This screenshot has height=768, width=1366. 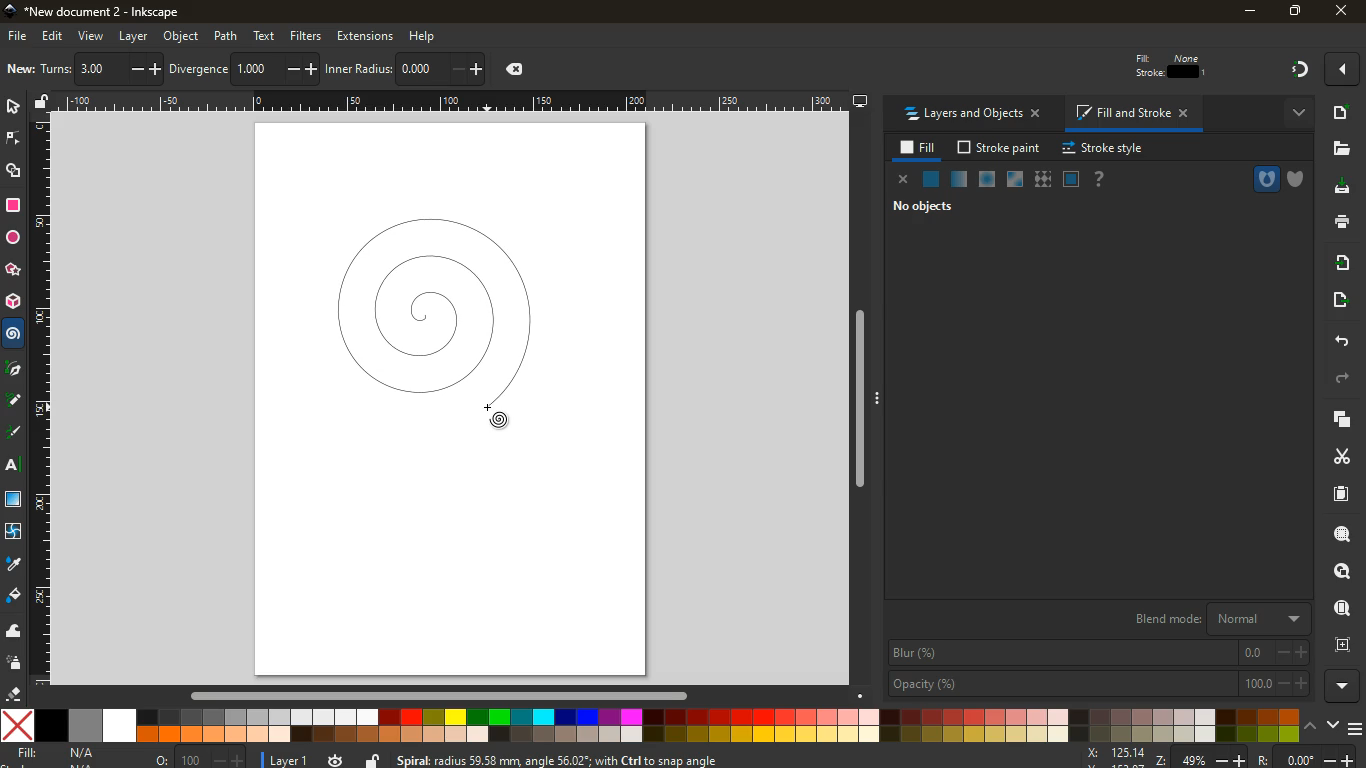 What do you see at coordinates (366, 36) in the screenshot?
I see `extensions` at bounding box center [366, 36].